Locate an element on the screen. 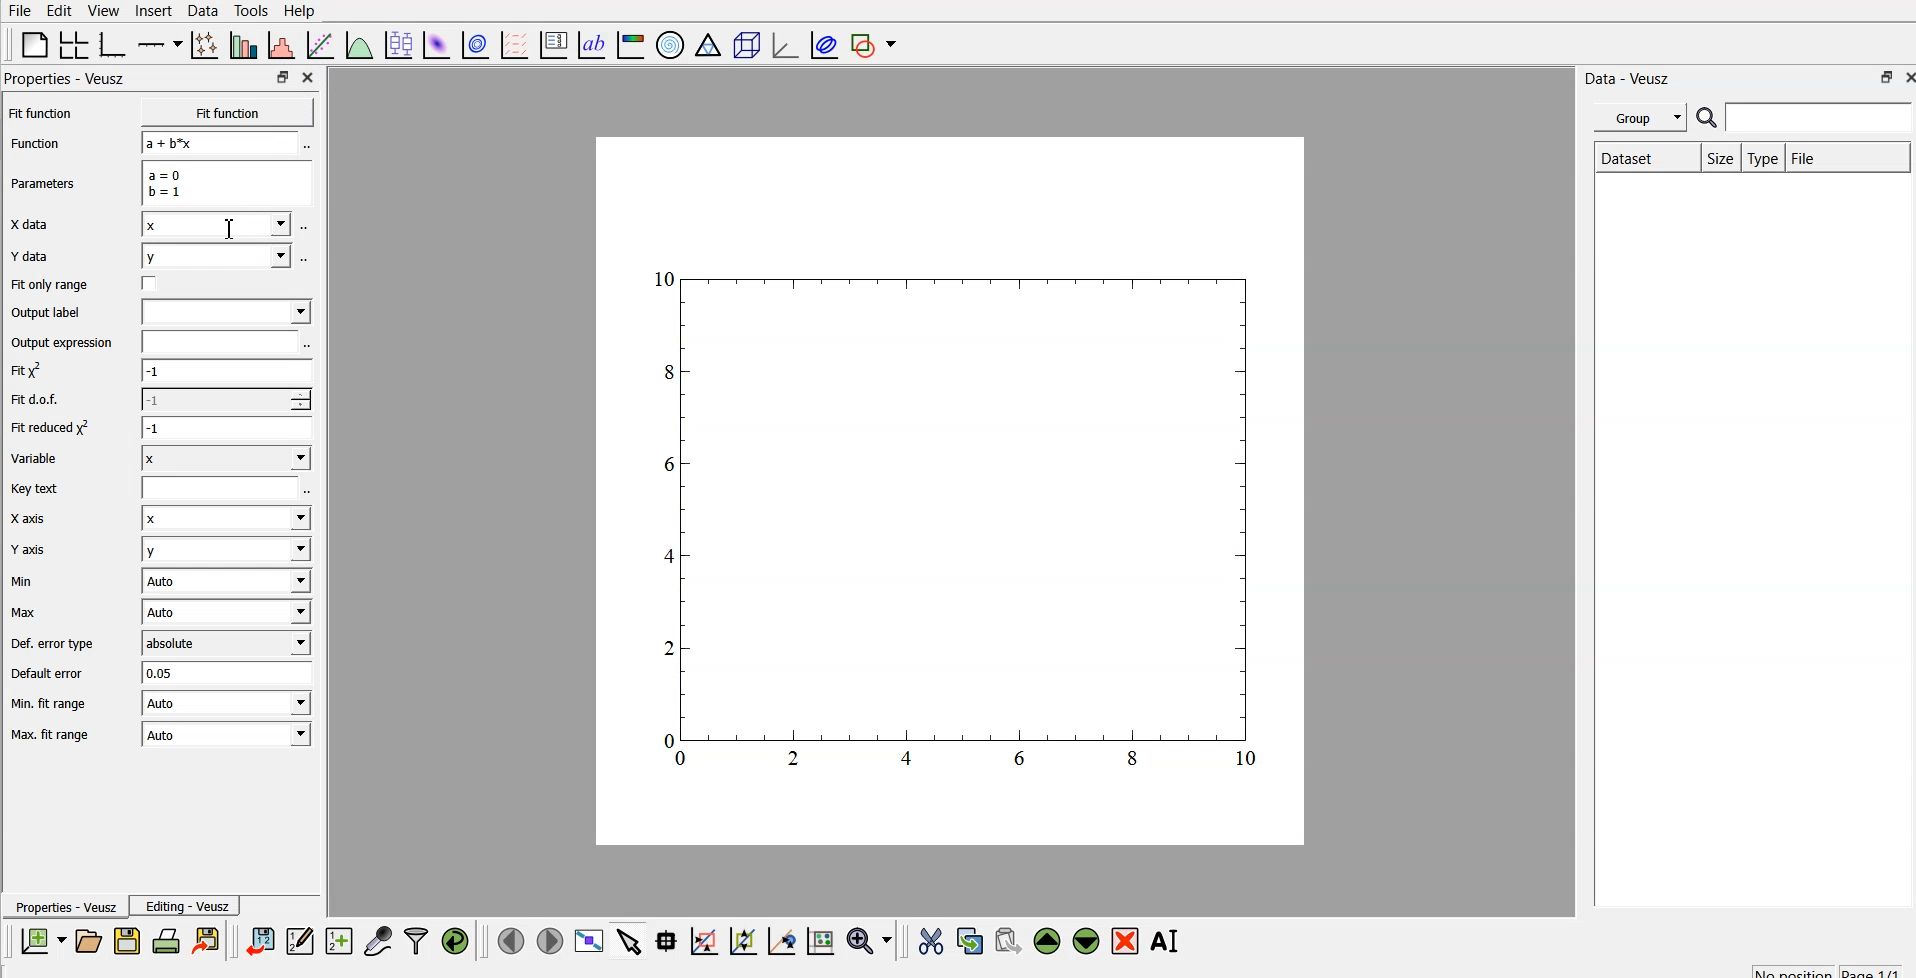 The width and height of the screenshot is (1916, 978). cursor is located at coordinates (227, 228).